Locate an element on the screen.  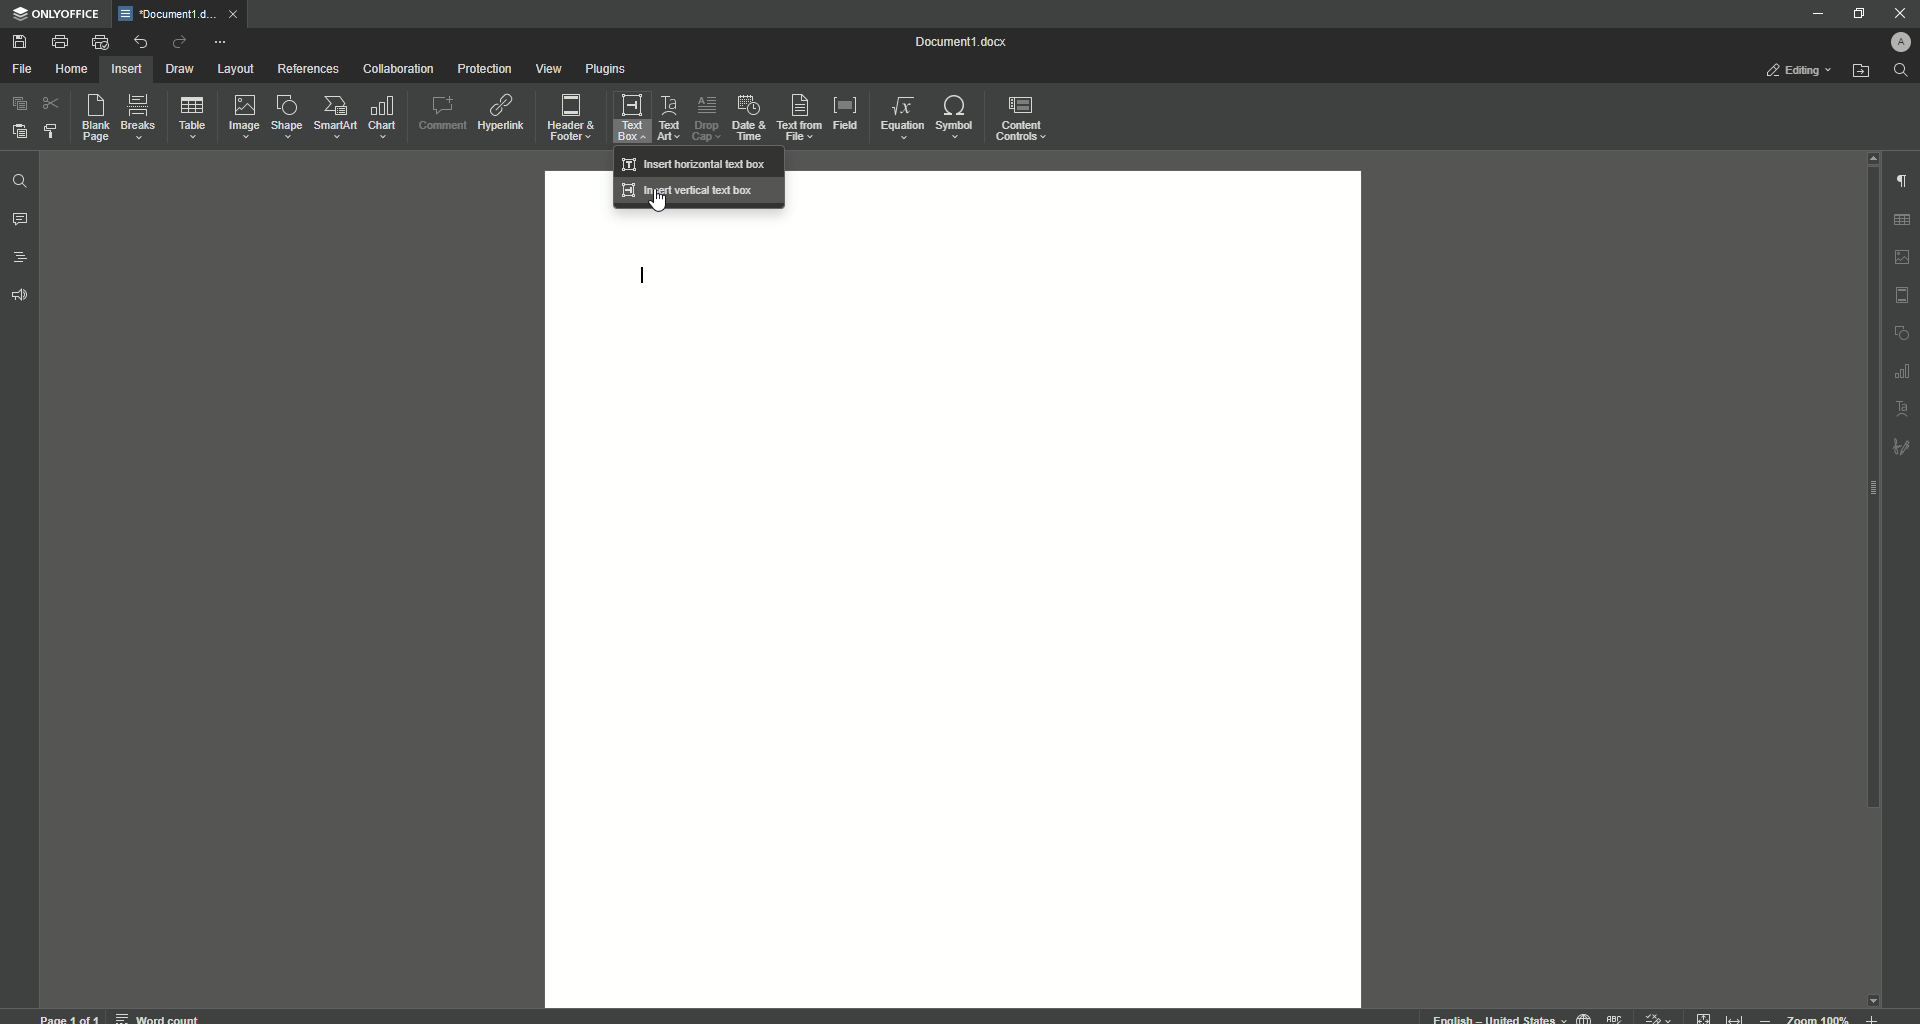
Text Art is located at coordinates (666, 118).